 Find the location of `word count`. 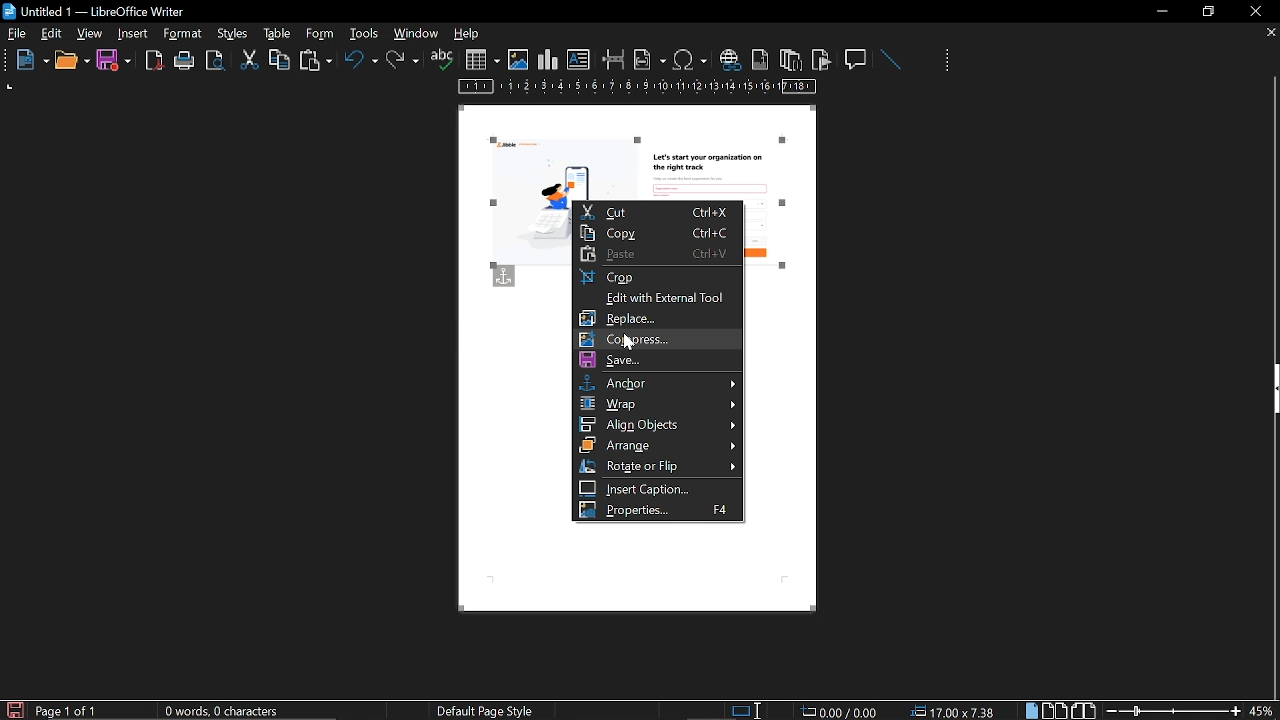

word count is located at coordinates (229, 711).